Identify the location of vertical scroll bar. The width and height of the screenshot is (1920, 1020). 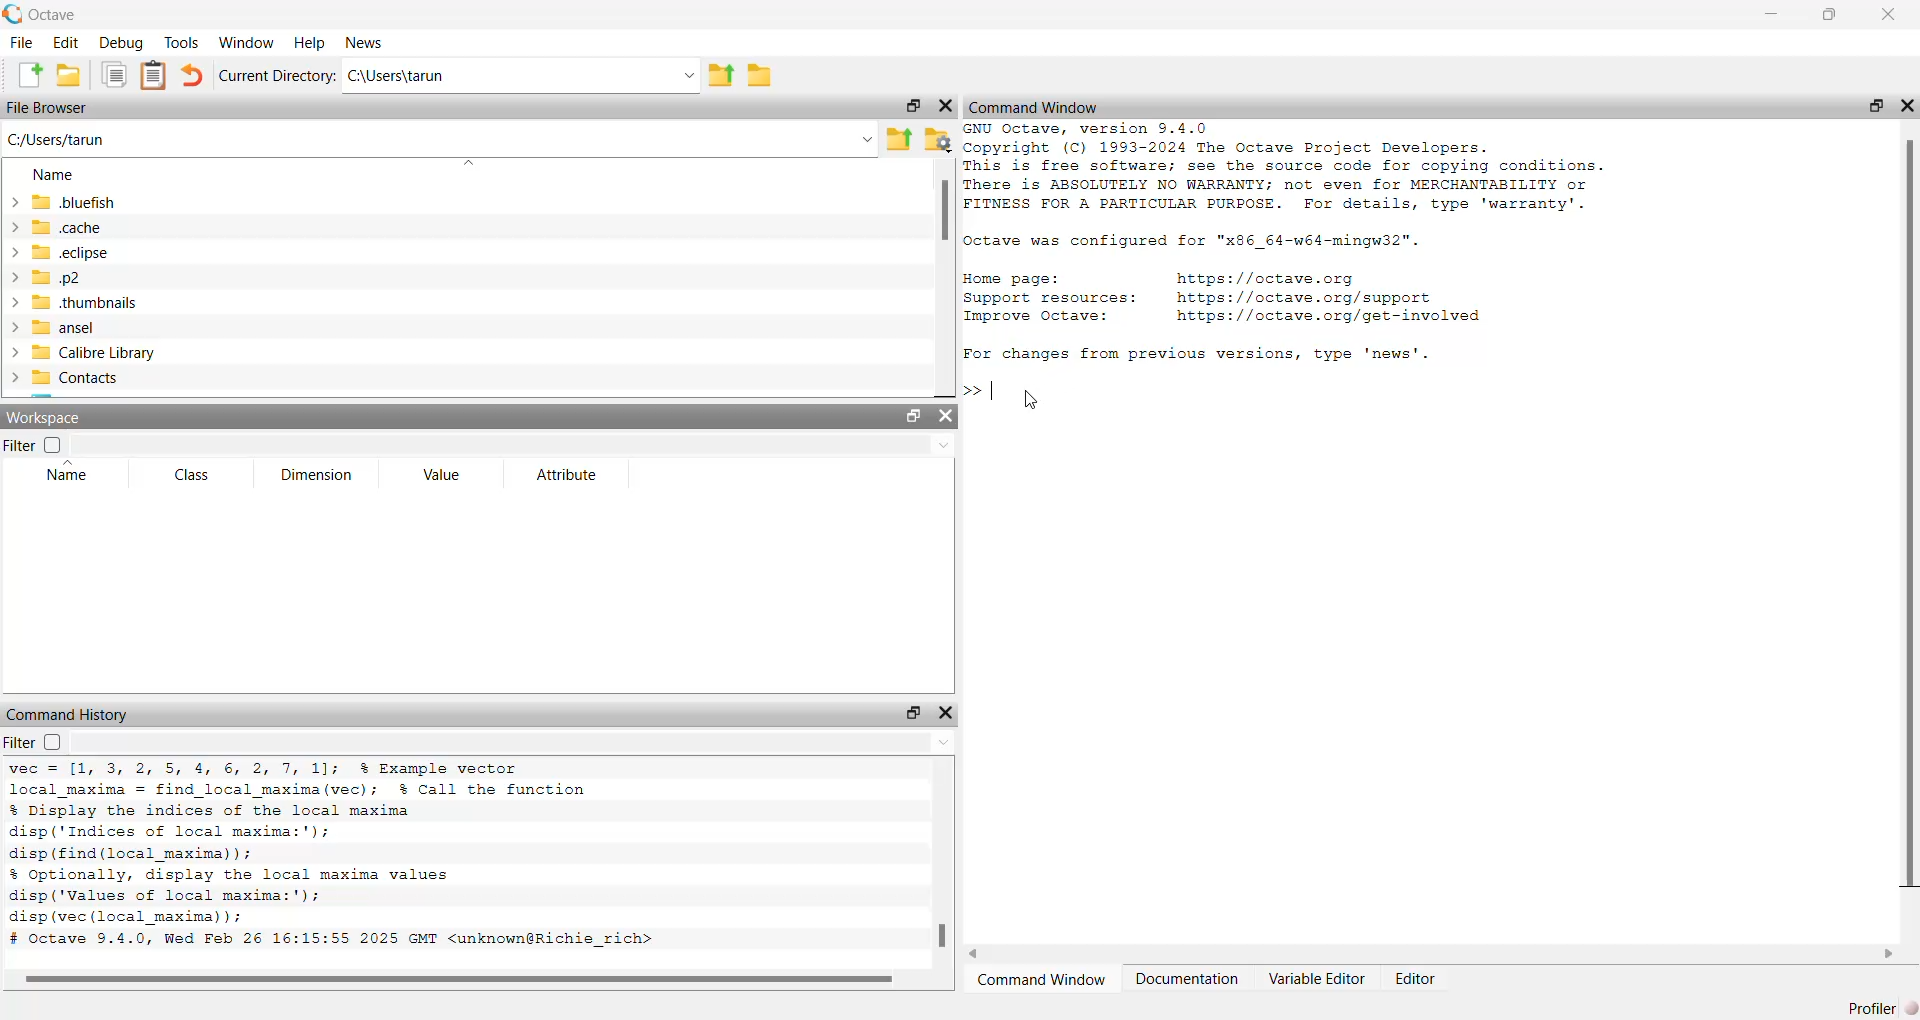
(942, 862).